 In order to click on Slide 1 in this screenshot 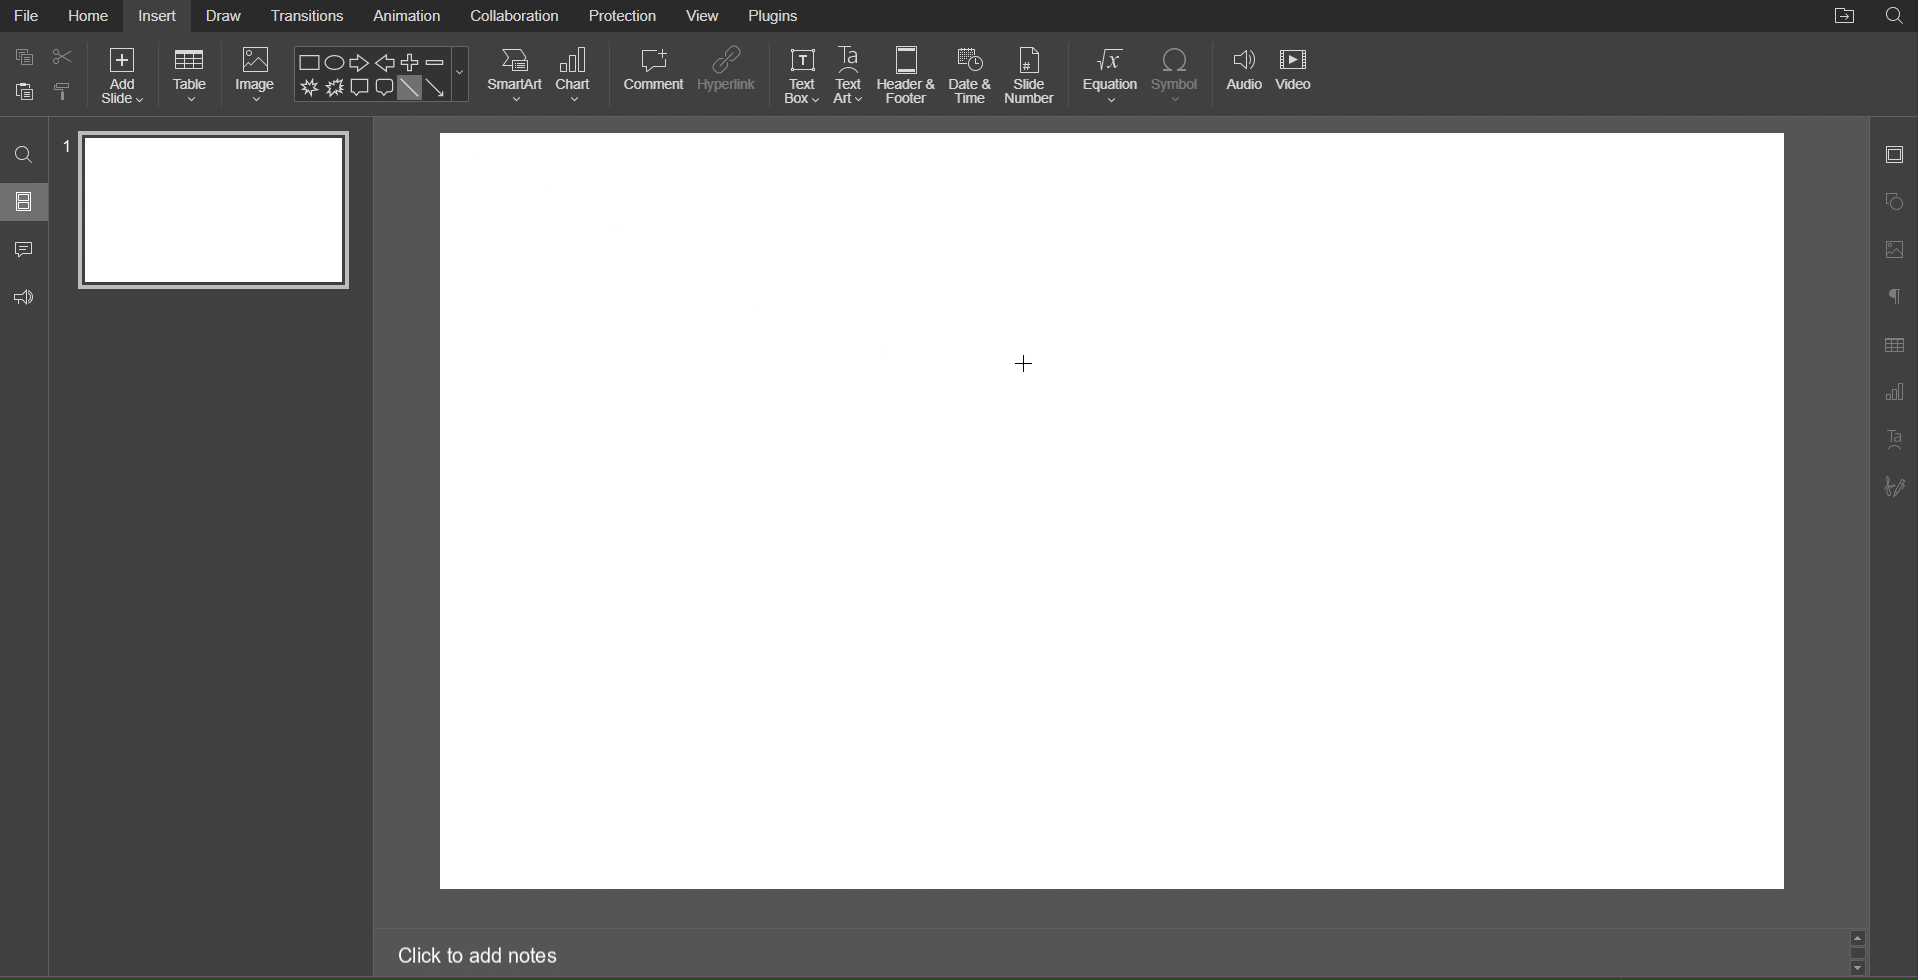, I will do `click(213, 211)`.